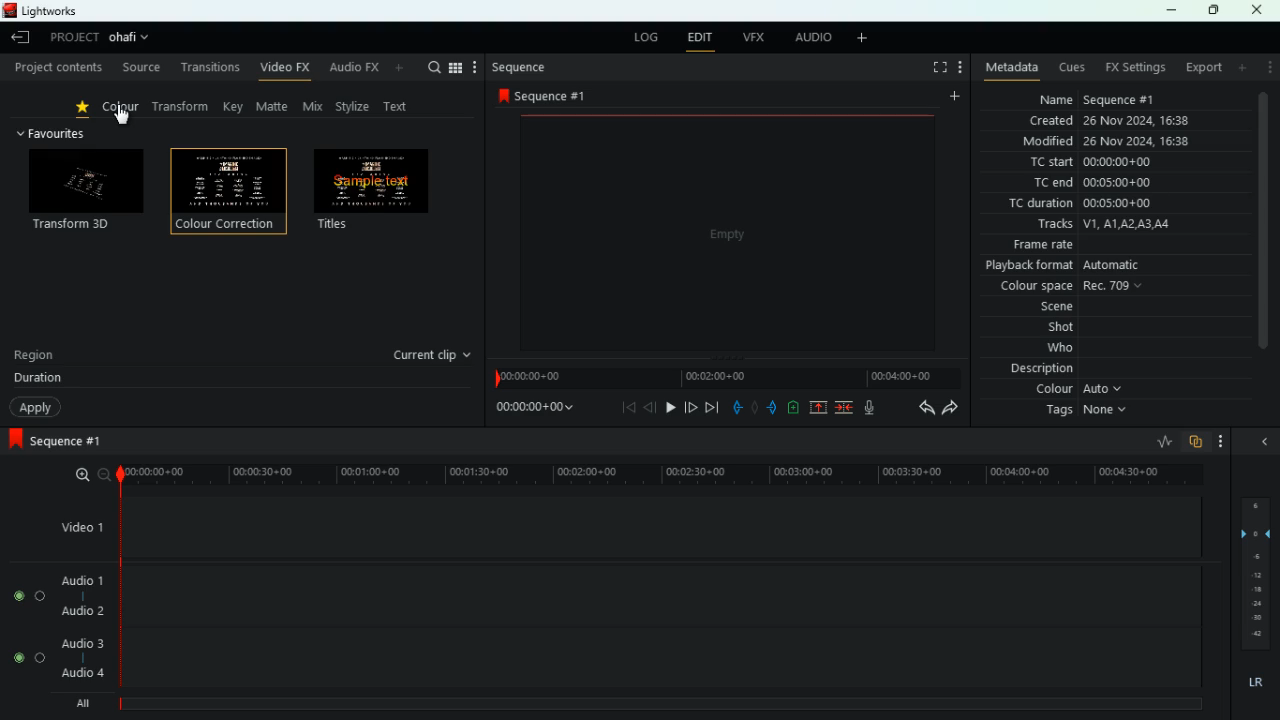 The image size is (1280, 720). I want to click on name, so click(1109, 99).